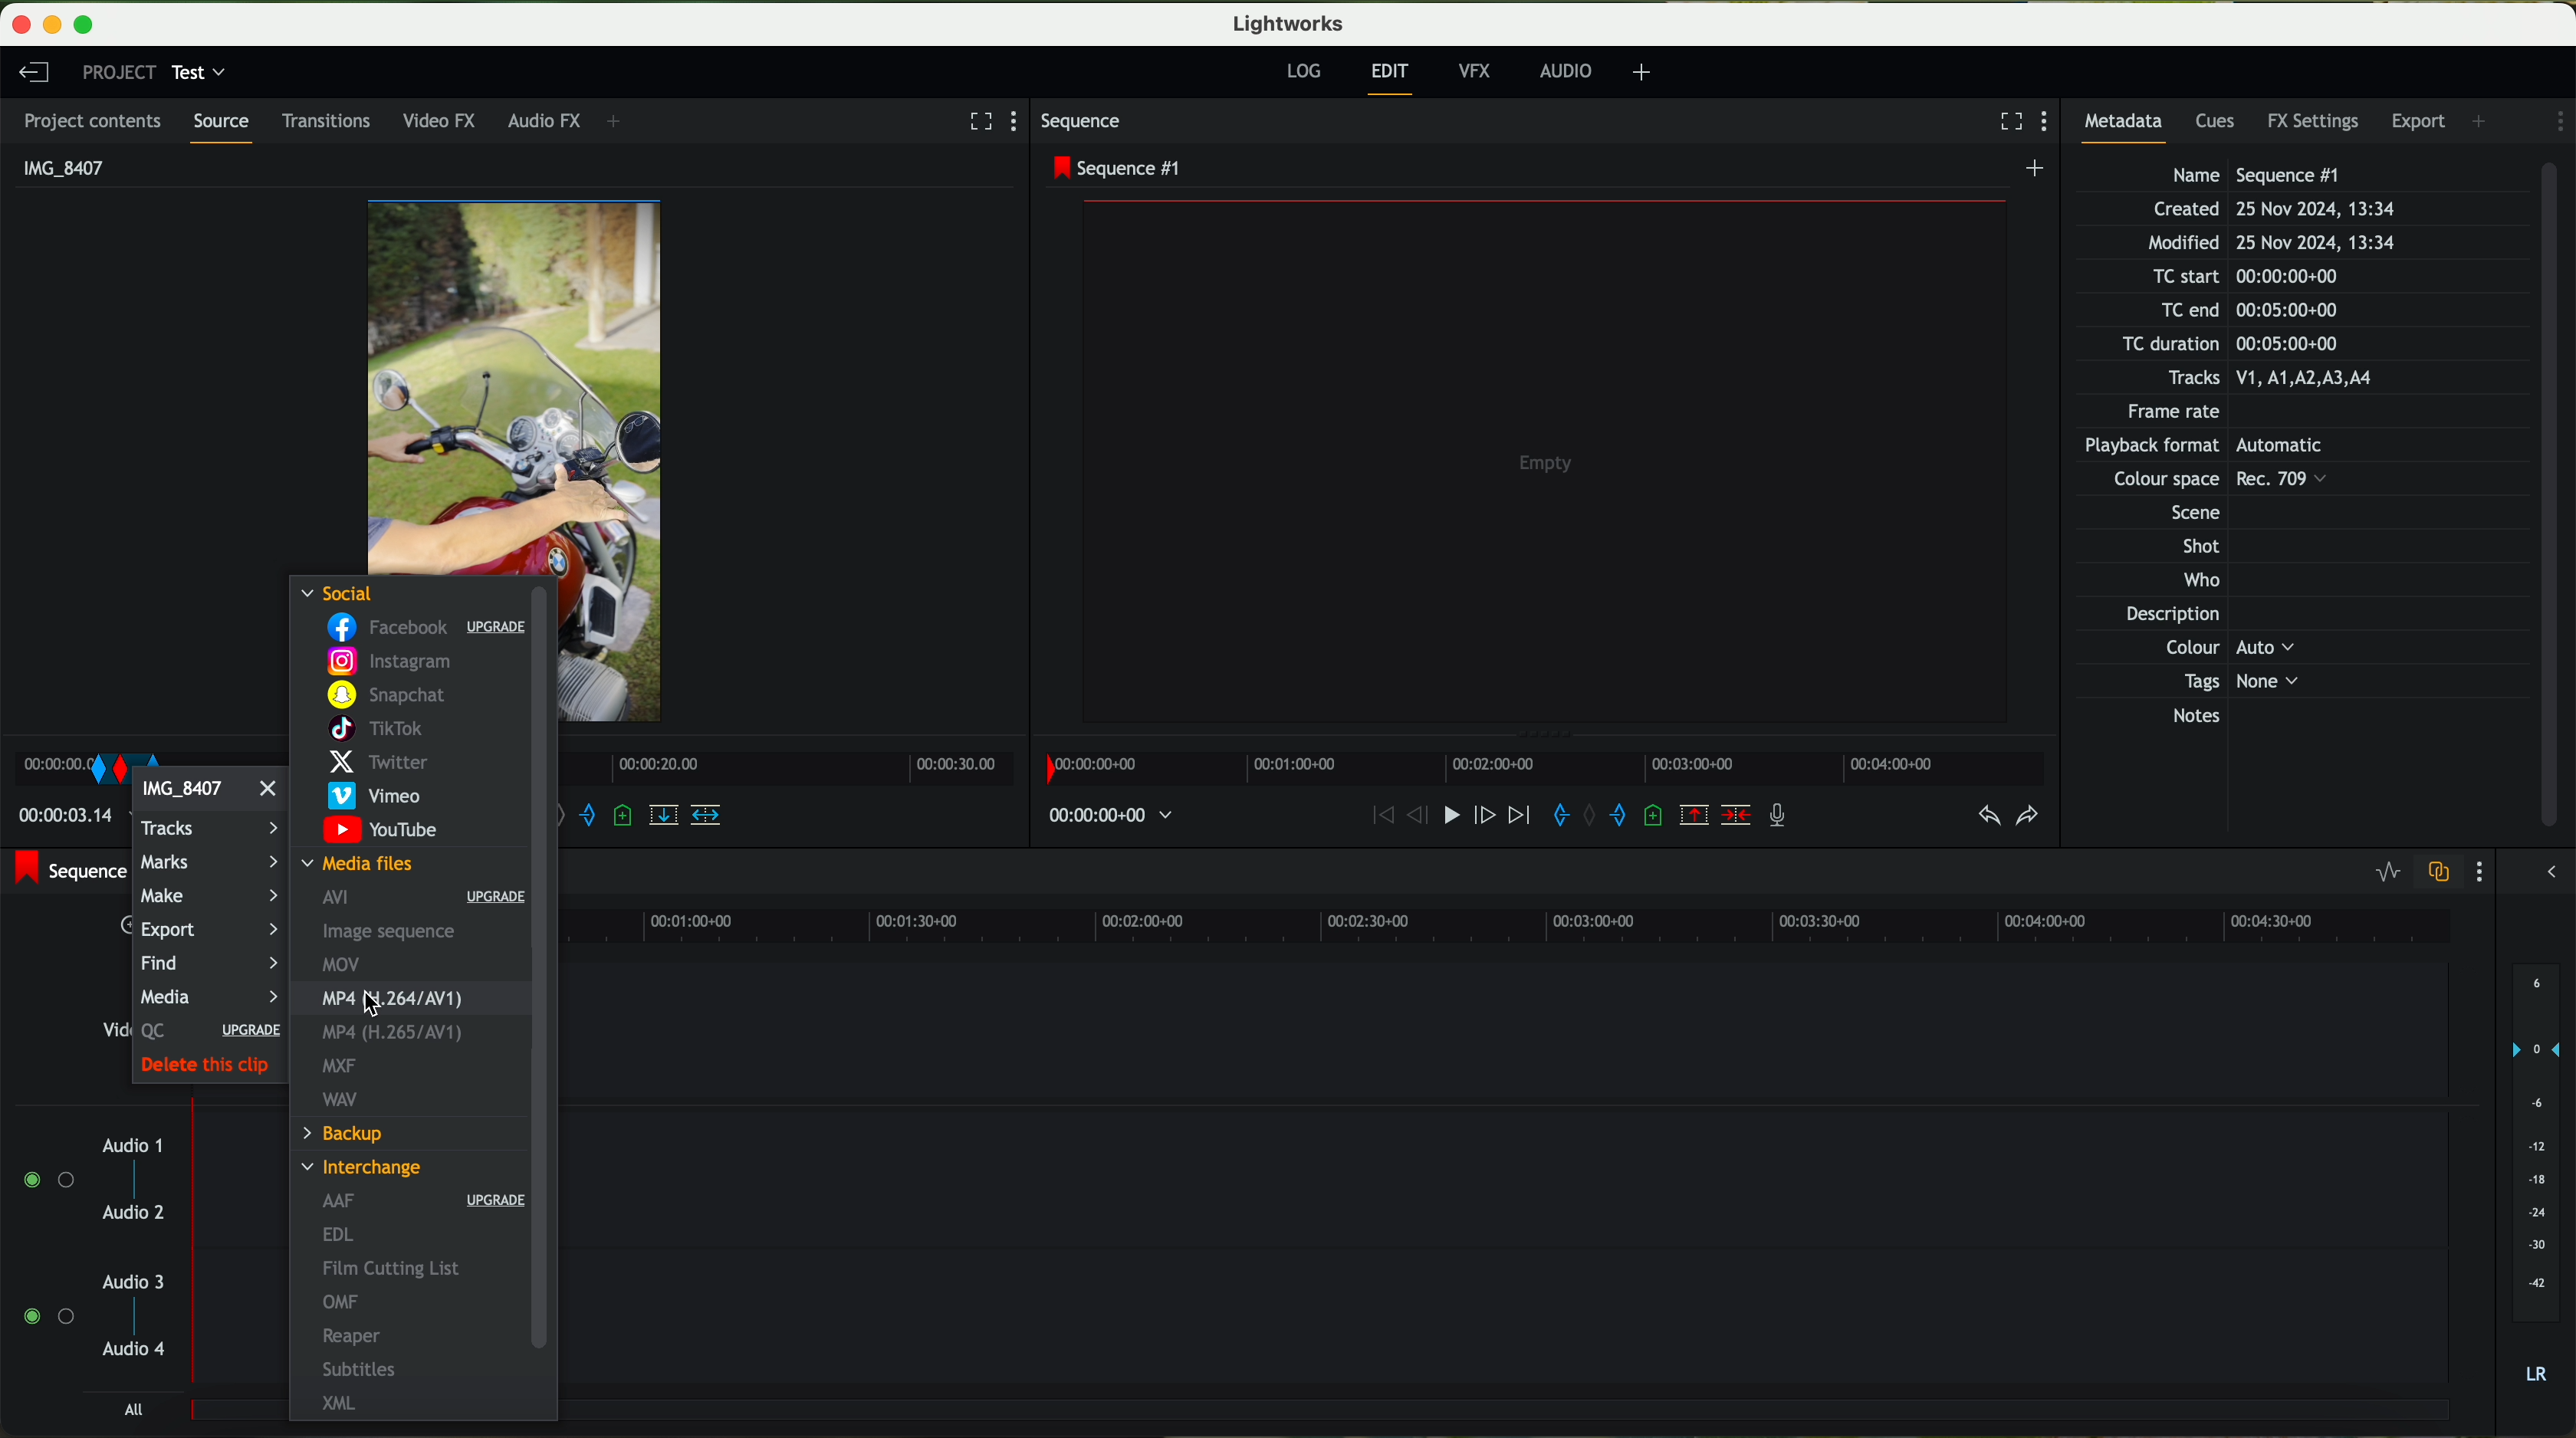  Describe the element at coordinates (1552, 816) in the screenshot. I see `add an in mark` at that location.